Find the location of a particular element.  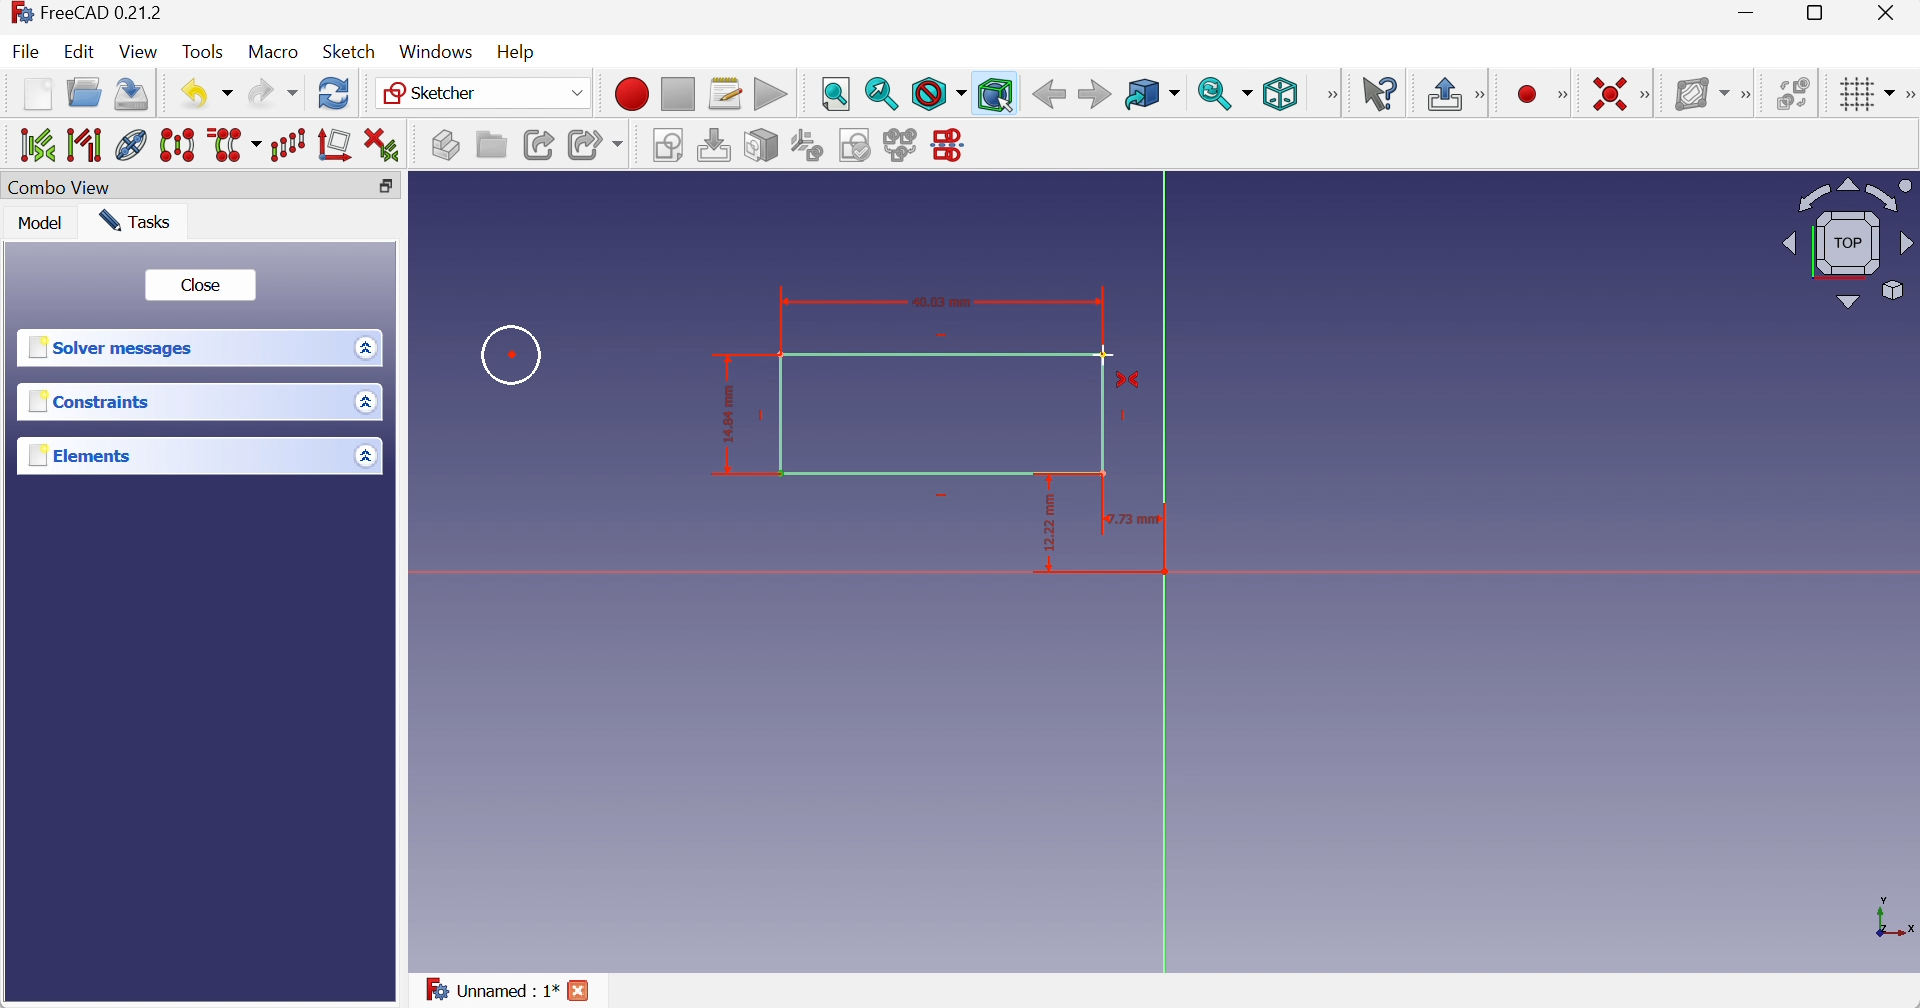

Close is located at coordinates (205, 285).